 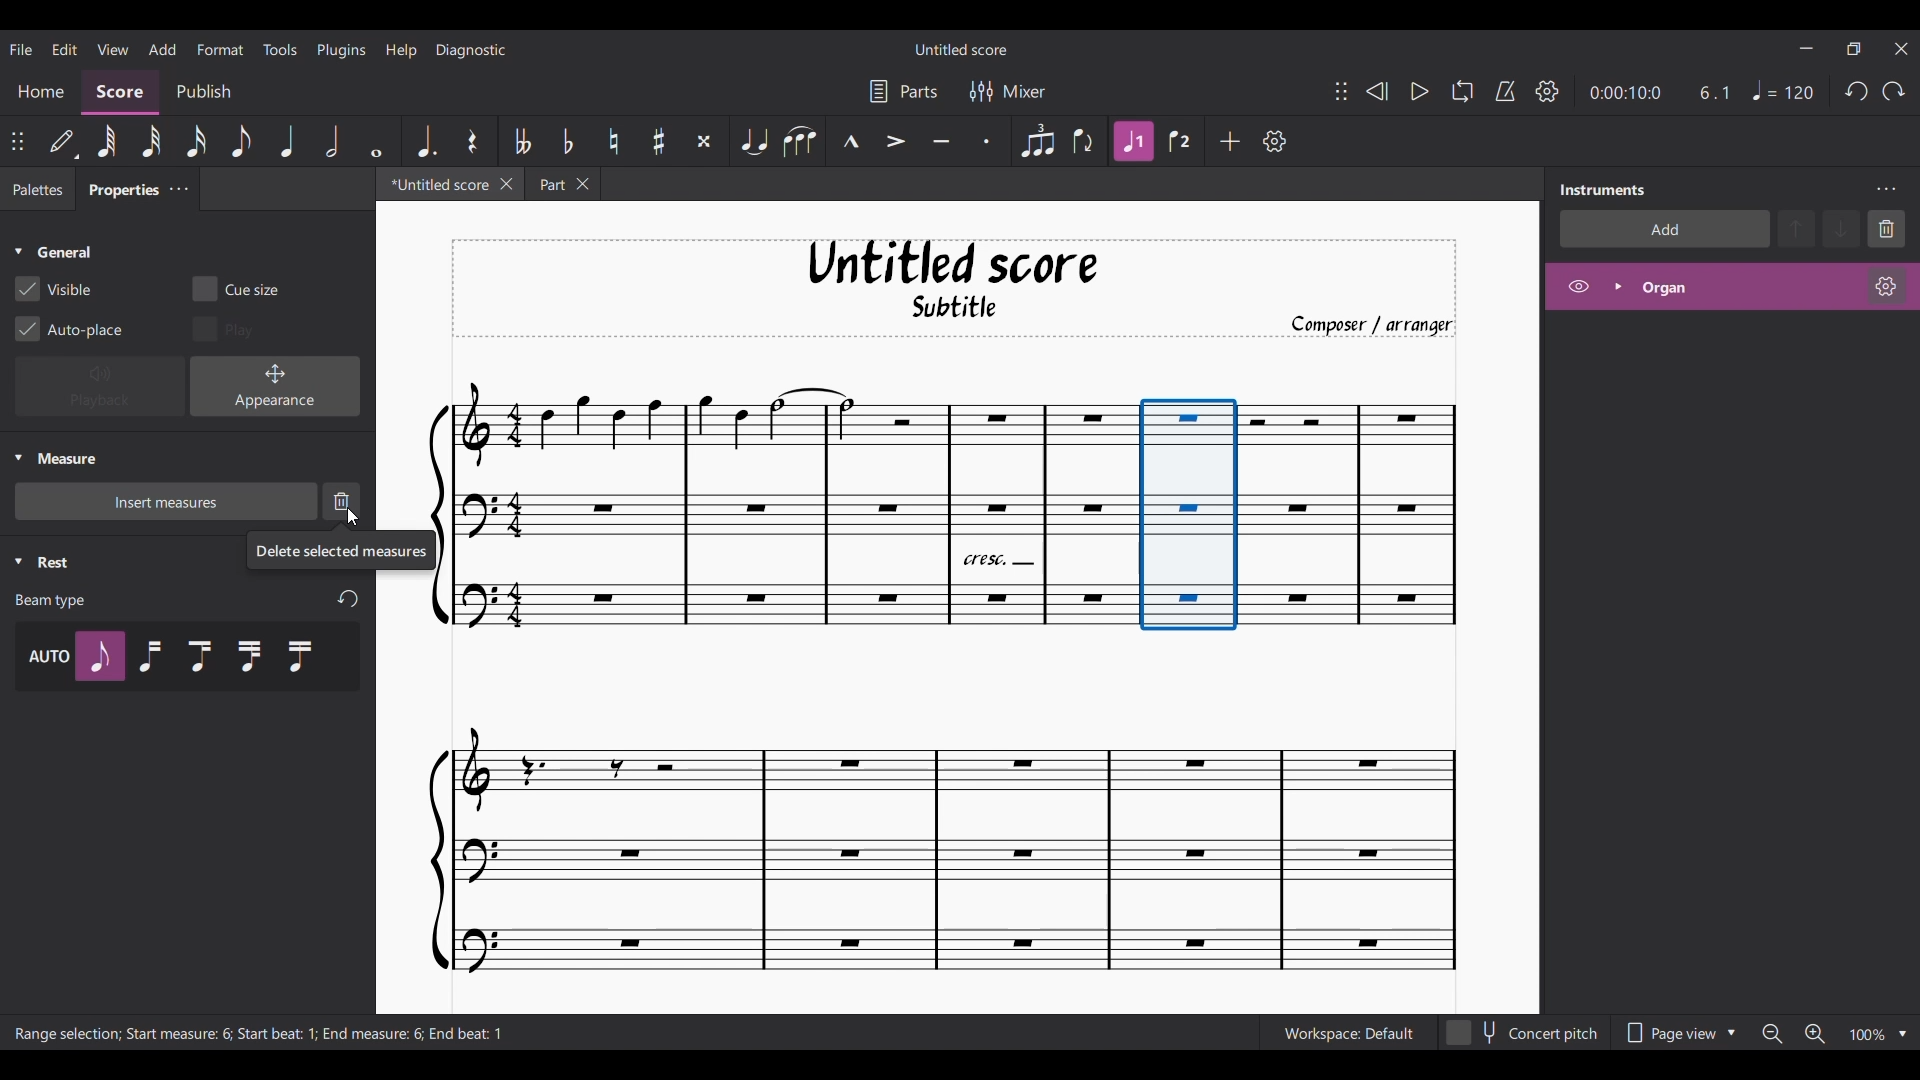 I want to click on Toggle for Play, so click(x=223, y=330).